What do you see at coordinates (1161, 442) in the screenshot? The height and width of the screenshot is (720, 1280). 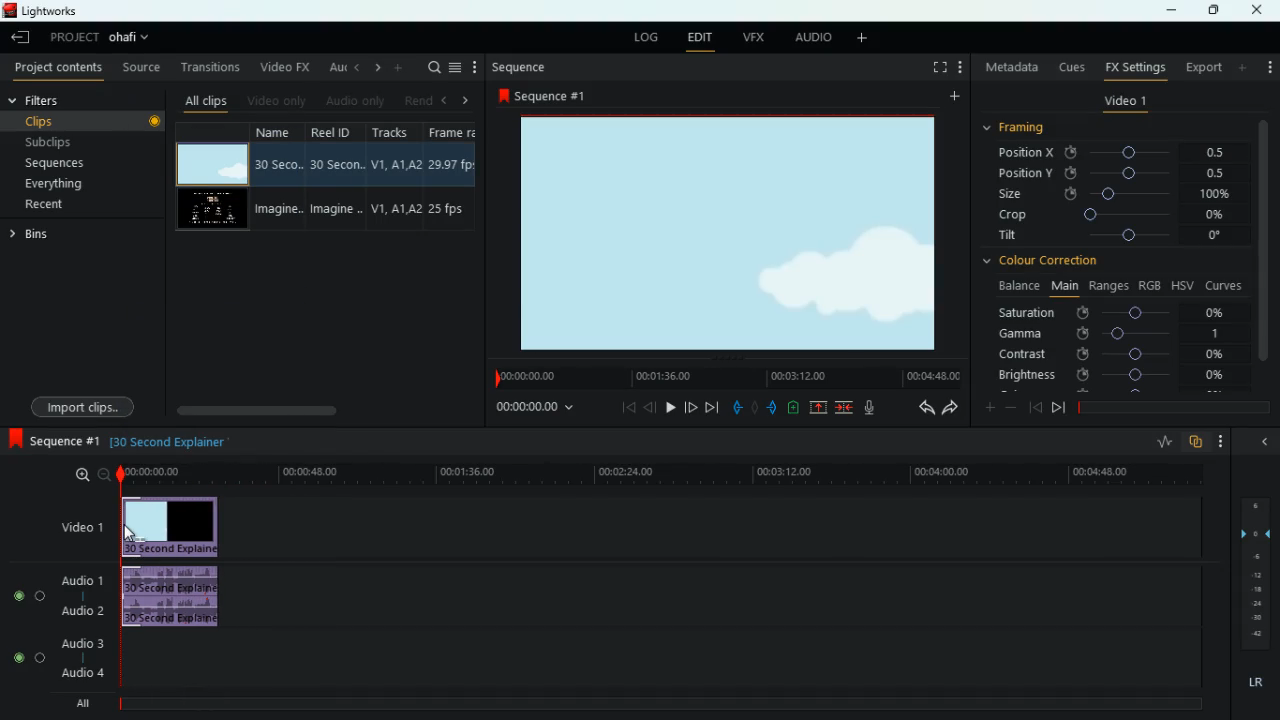 I see `rate` at bounding box center [1161, 442].